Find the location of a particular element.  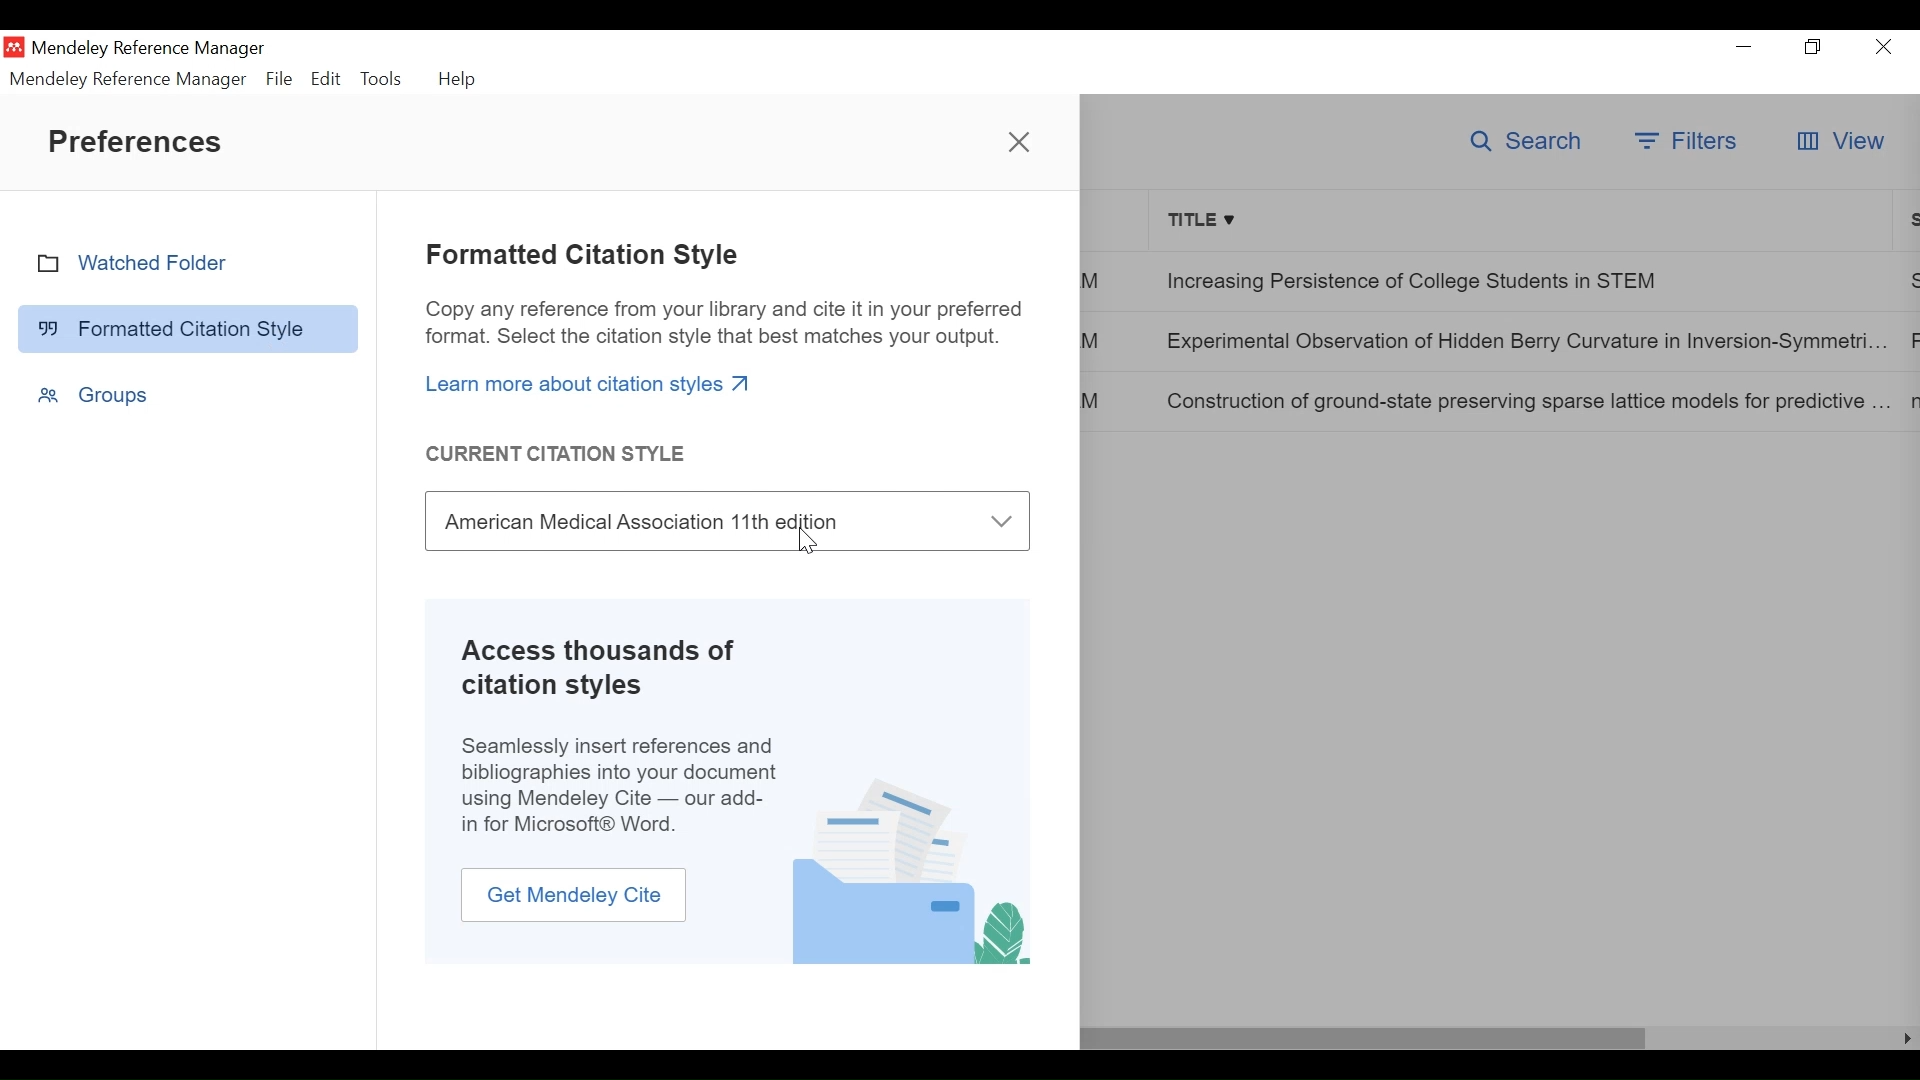

Mendeley Desktop Icon is located at coordinates (13, 47).